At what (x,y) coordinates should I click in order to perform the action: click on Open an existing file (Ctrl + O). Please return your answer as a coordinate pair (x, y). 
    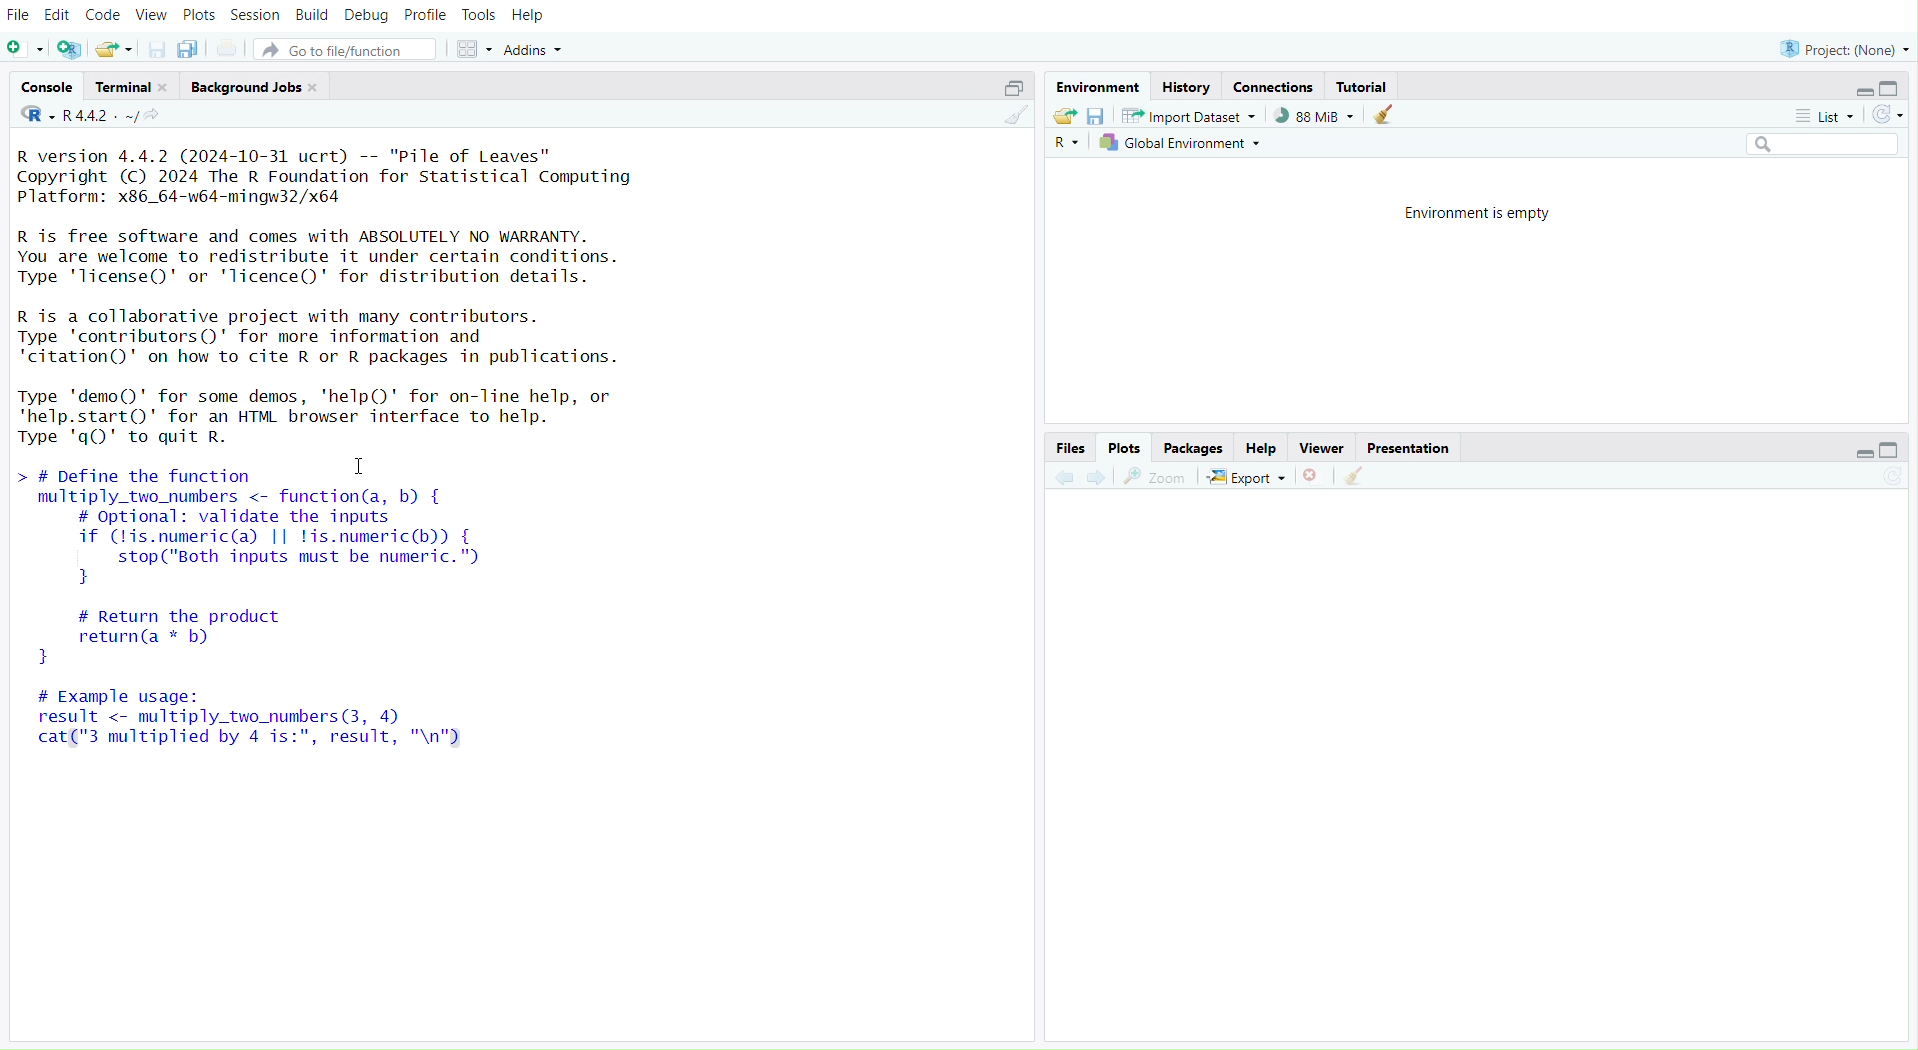
    Looking at the image, I should click on (113, 49).